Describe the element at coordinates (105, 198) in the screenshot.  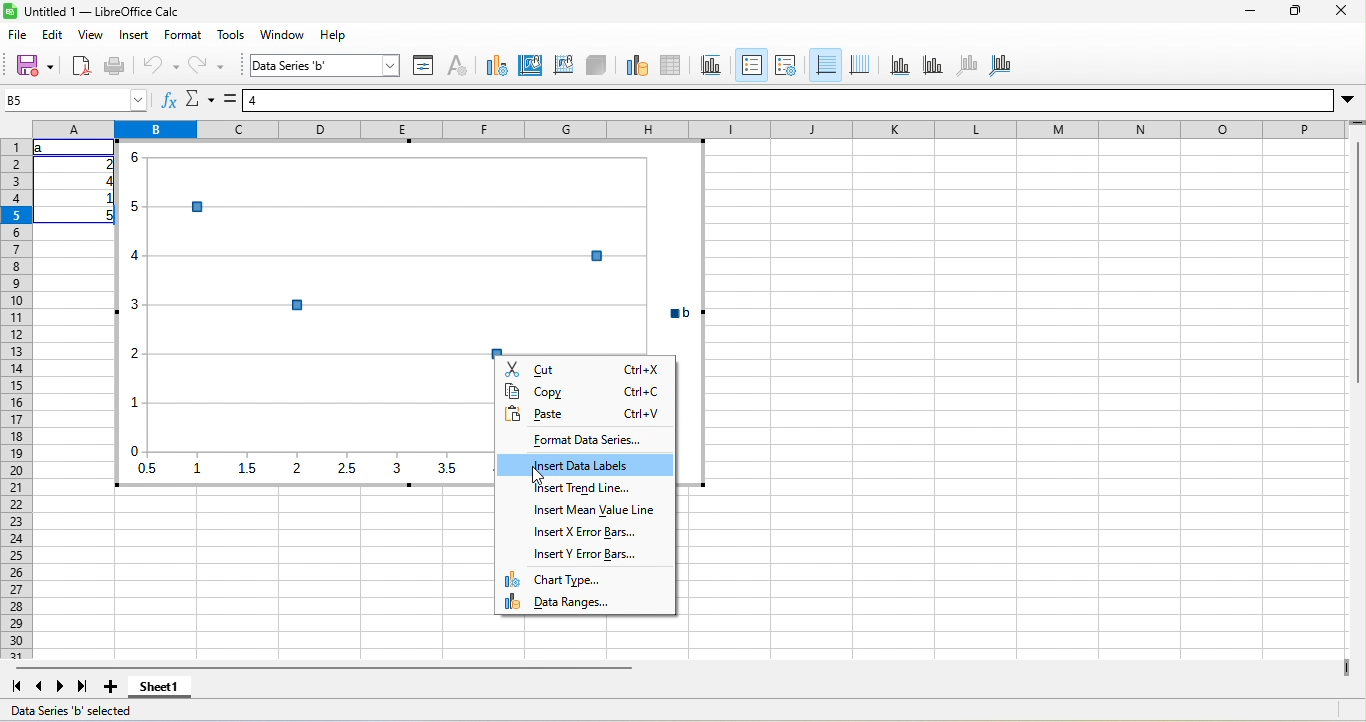
I see `1` at that location.